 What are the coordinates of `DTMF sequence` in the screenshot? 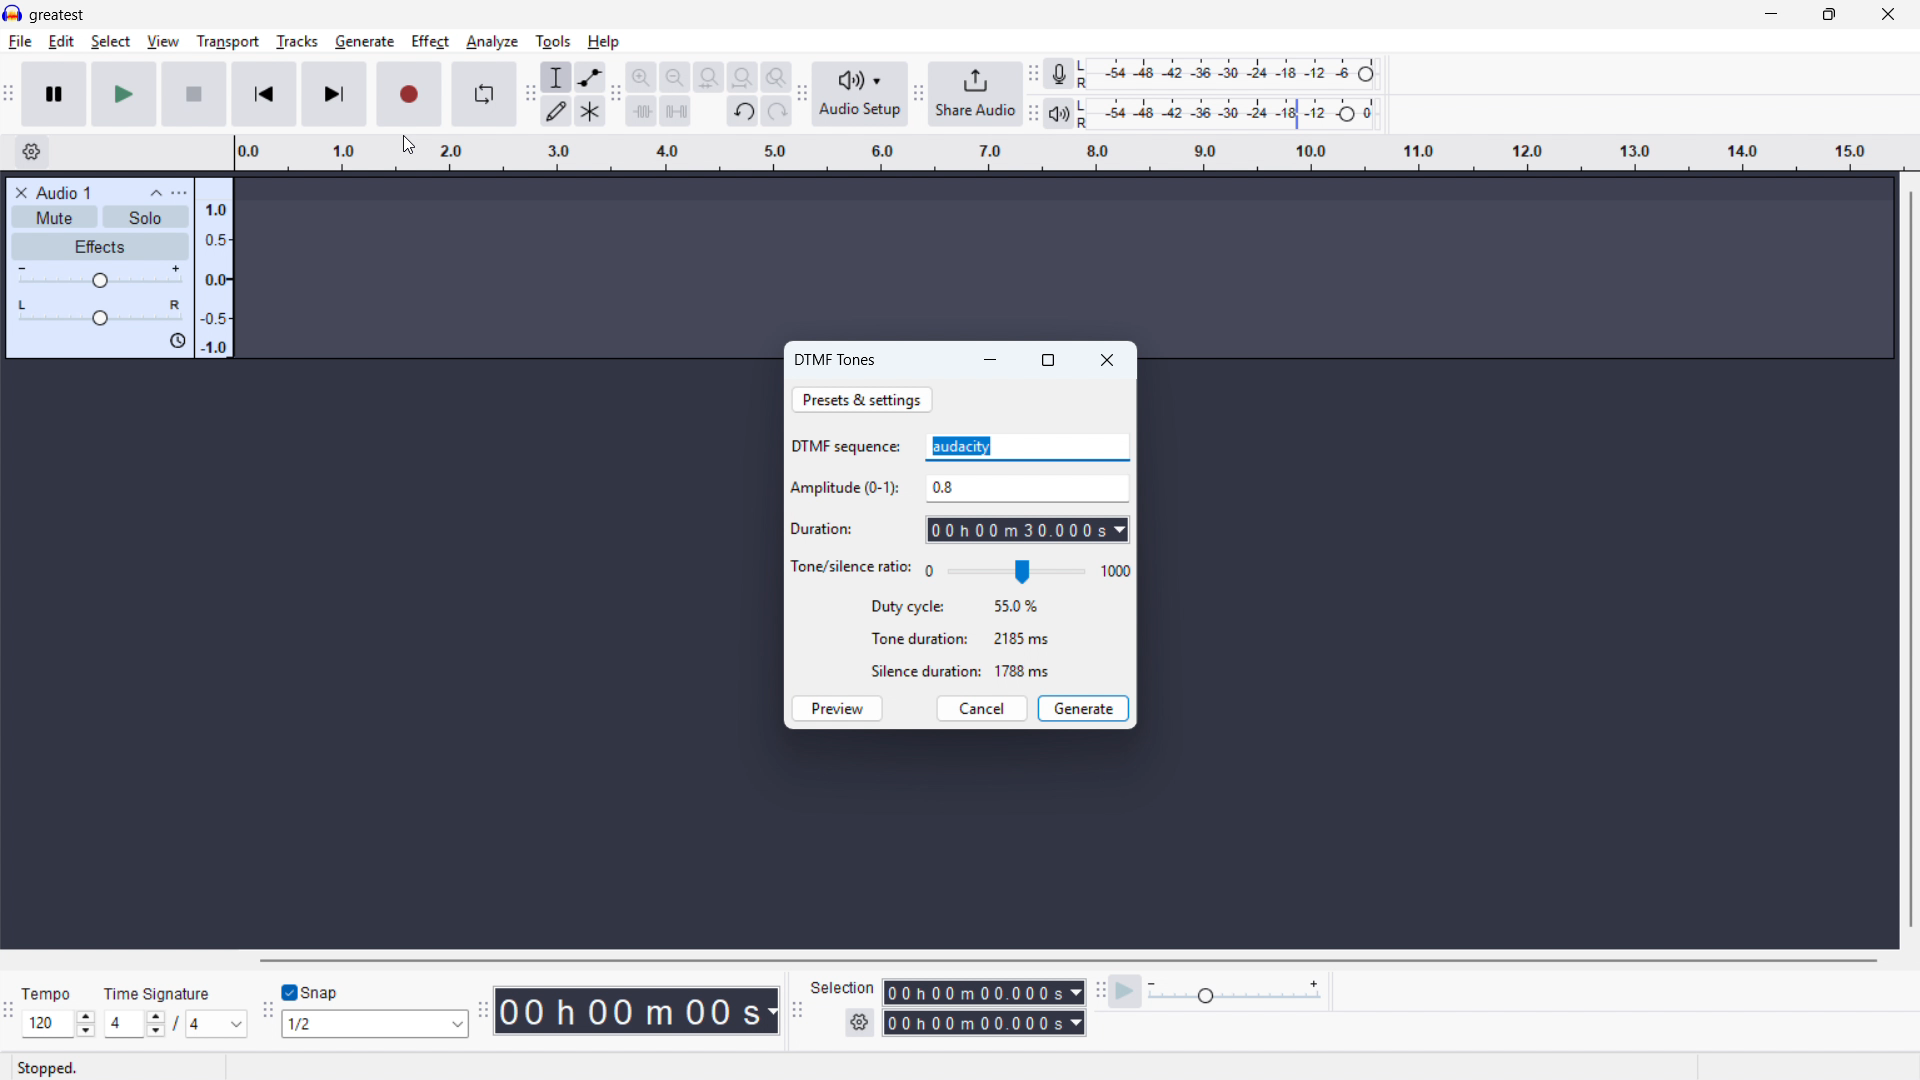 It's located at (848, 447).